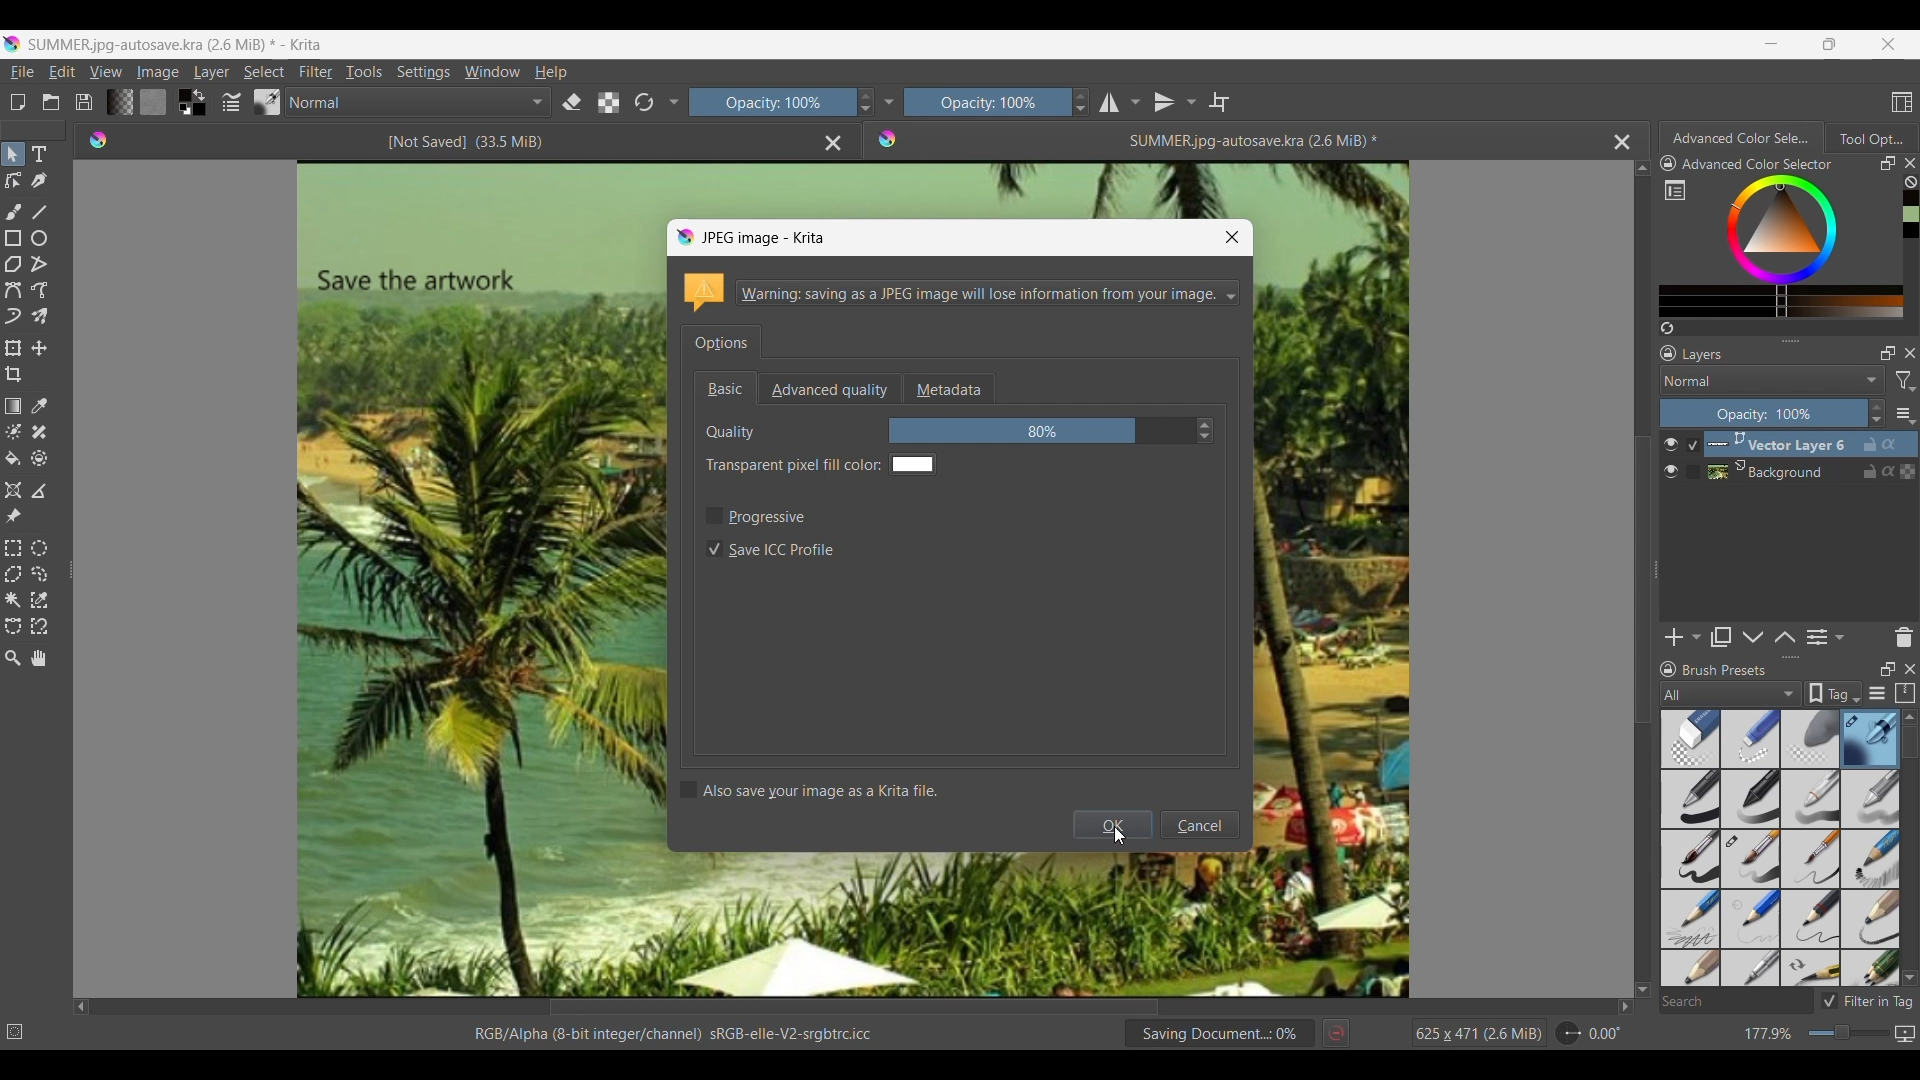 Image resolution: width=1920 pixels, height=1080 pixels. I want to click on Reference images tool, so click(13, 516).